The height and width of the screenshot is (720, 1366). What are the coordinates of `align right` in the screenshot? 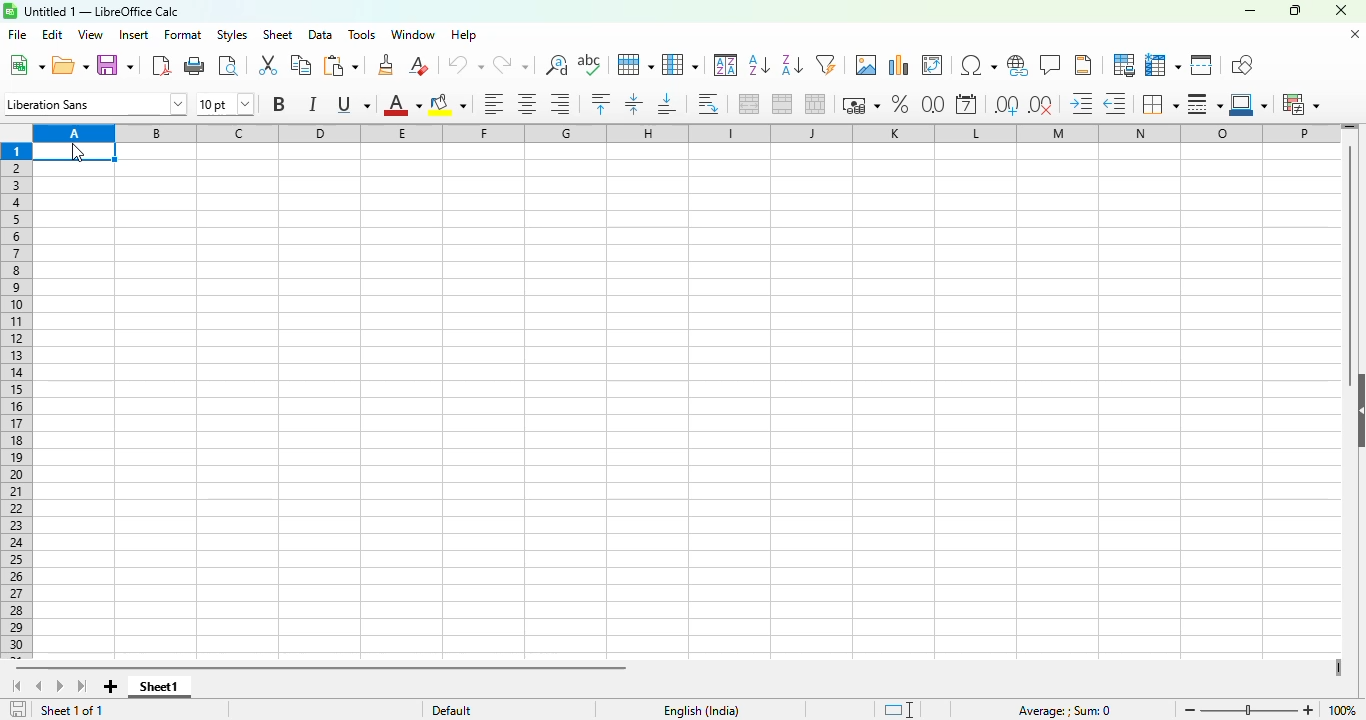 It's located at (559, 105).